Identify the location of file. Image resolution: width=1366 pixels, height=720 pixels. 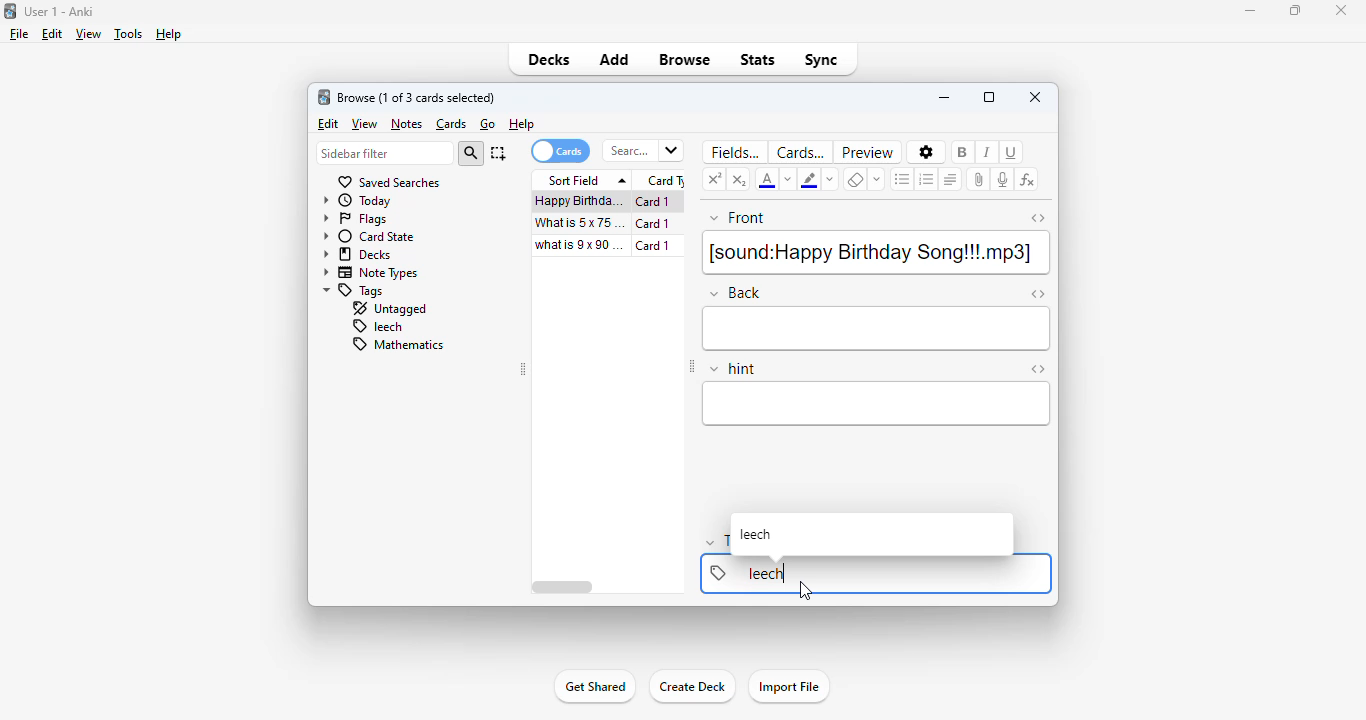
(19, 34).